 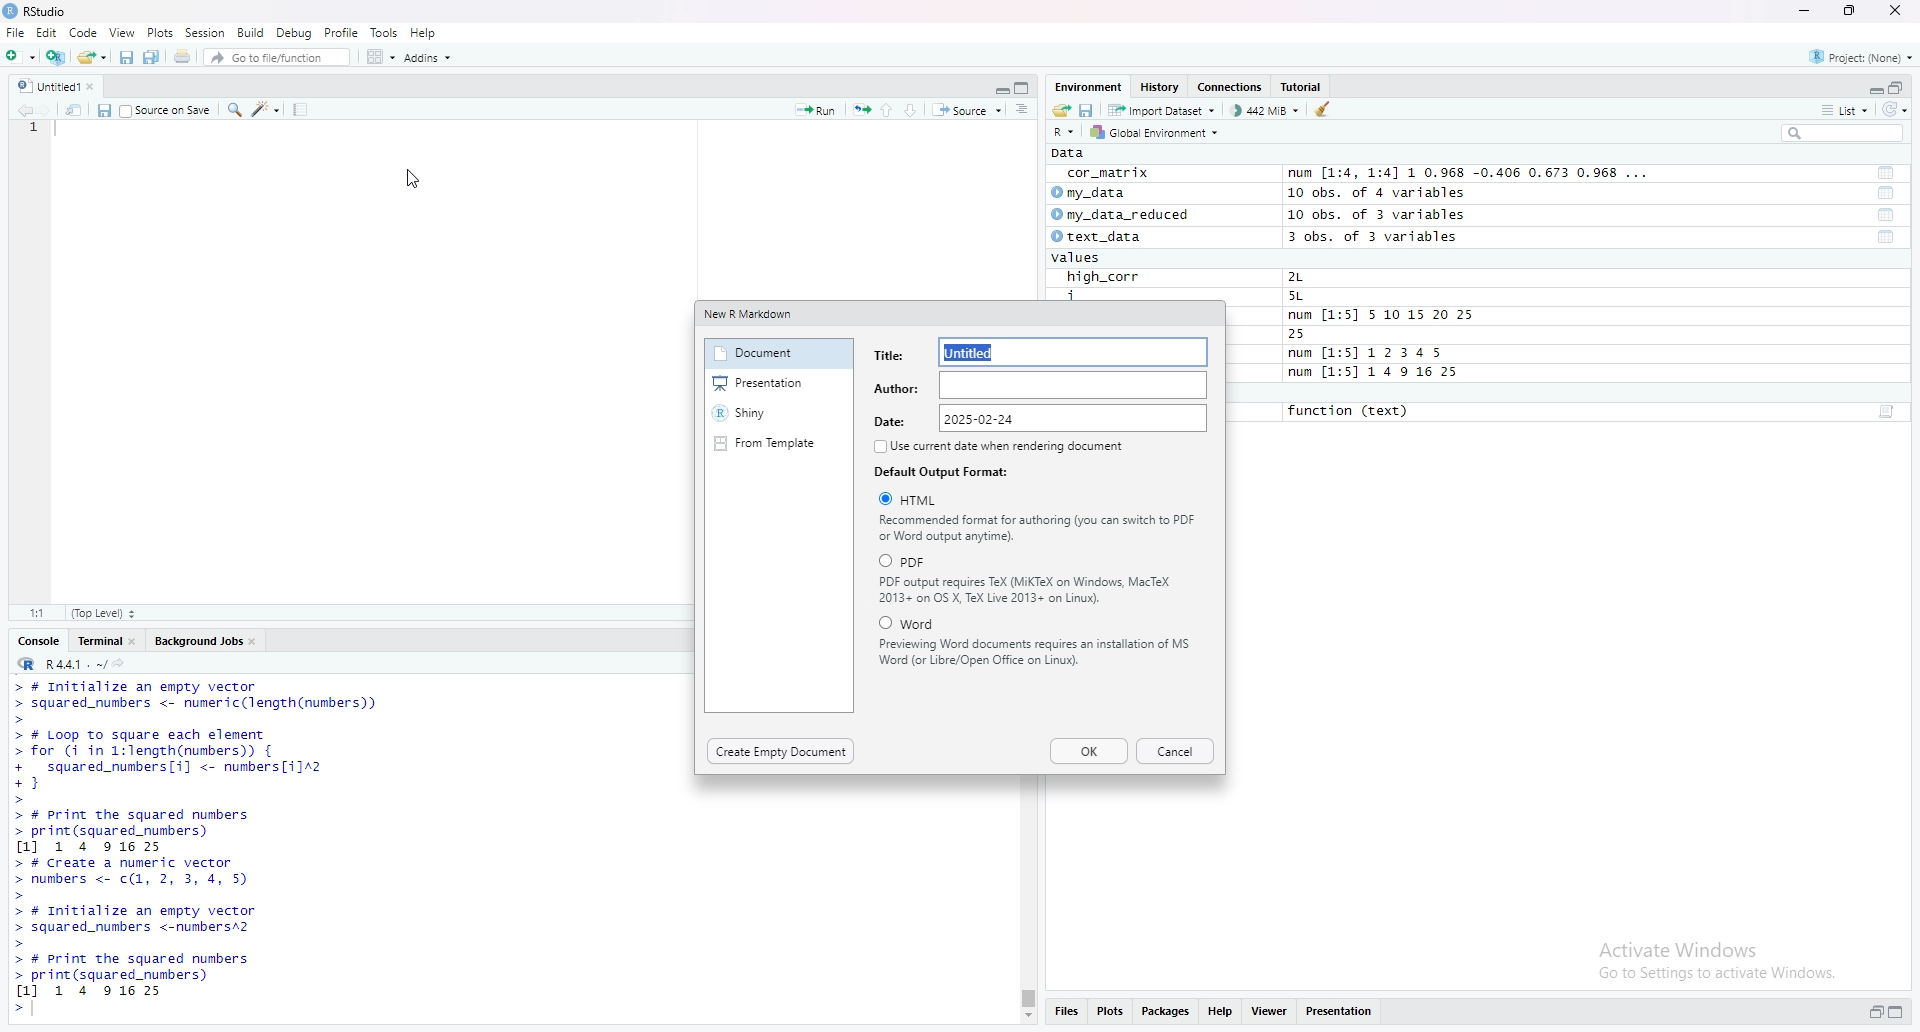 What do you see at coordinates (233, 111) in the screenshot?
I see `Search` at bounding box center [233, 111].